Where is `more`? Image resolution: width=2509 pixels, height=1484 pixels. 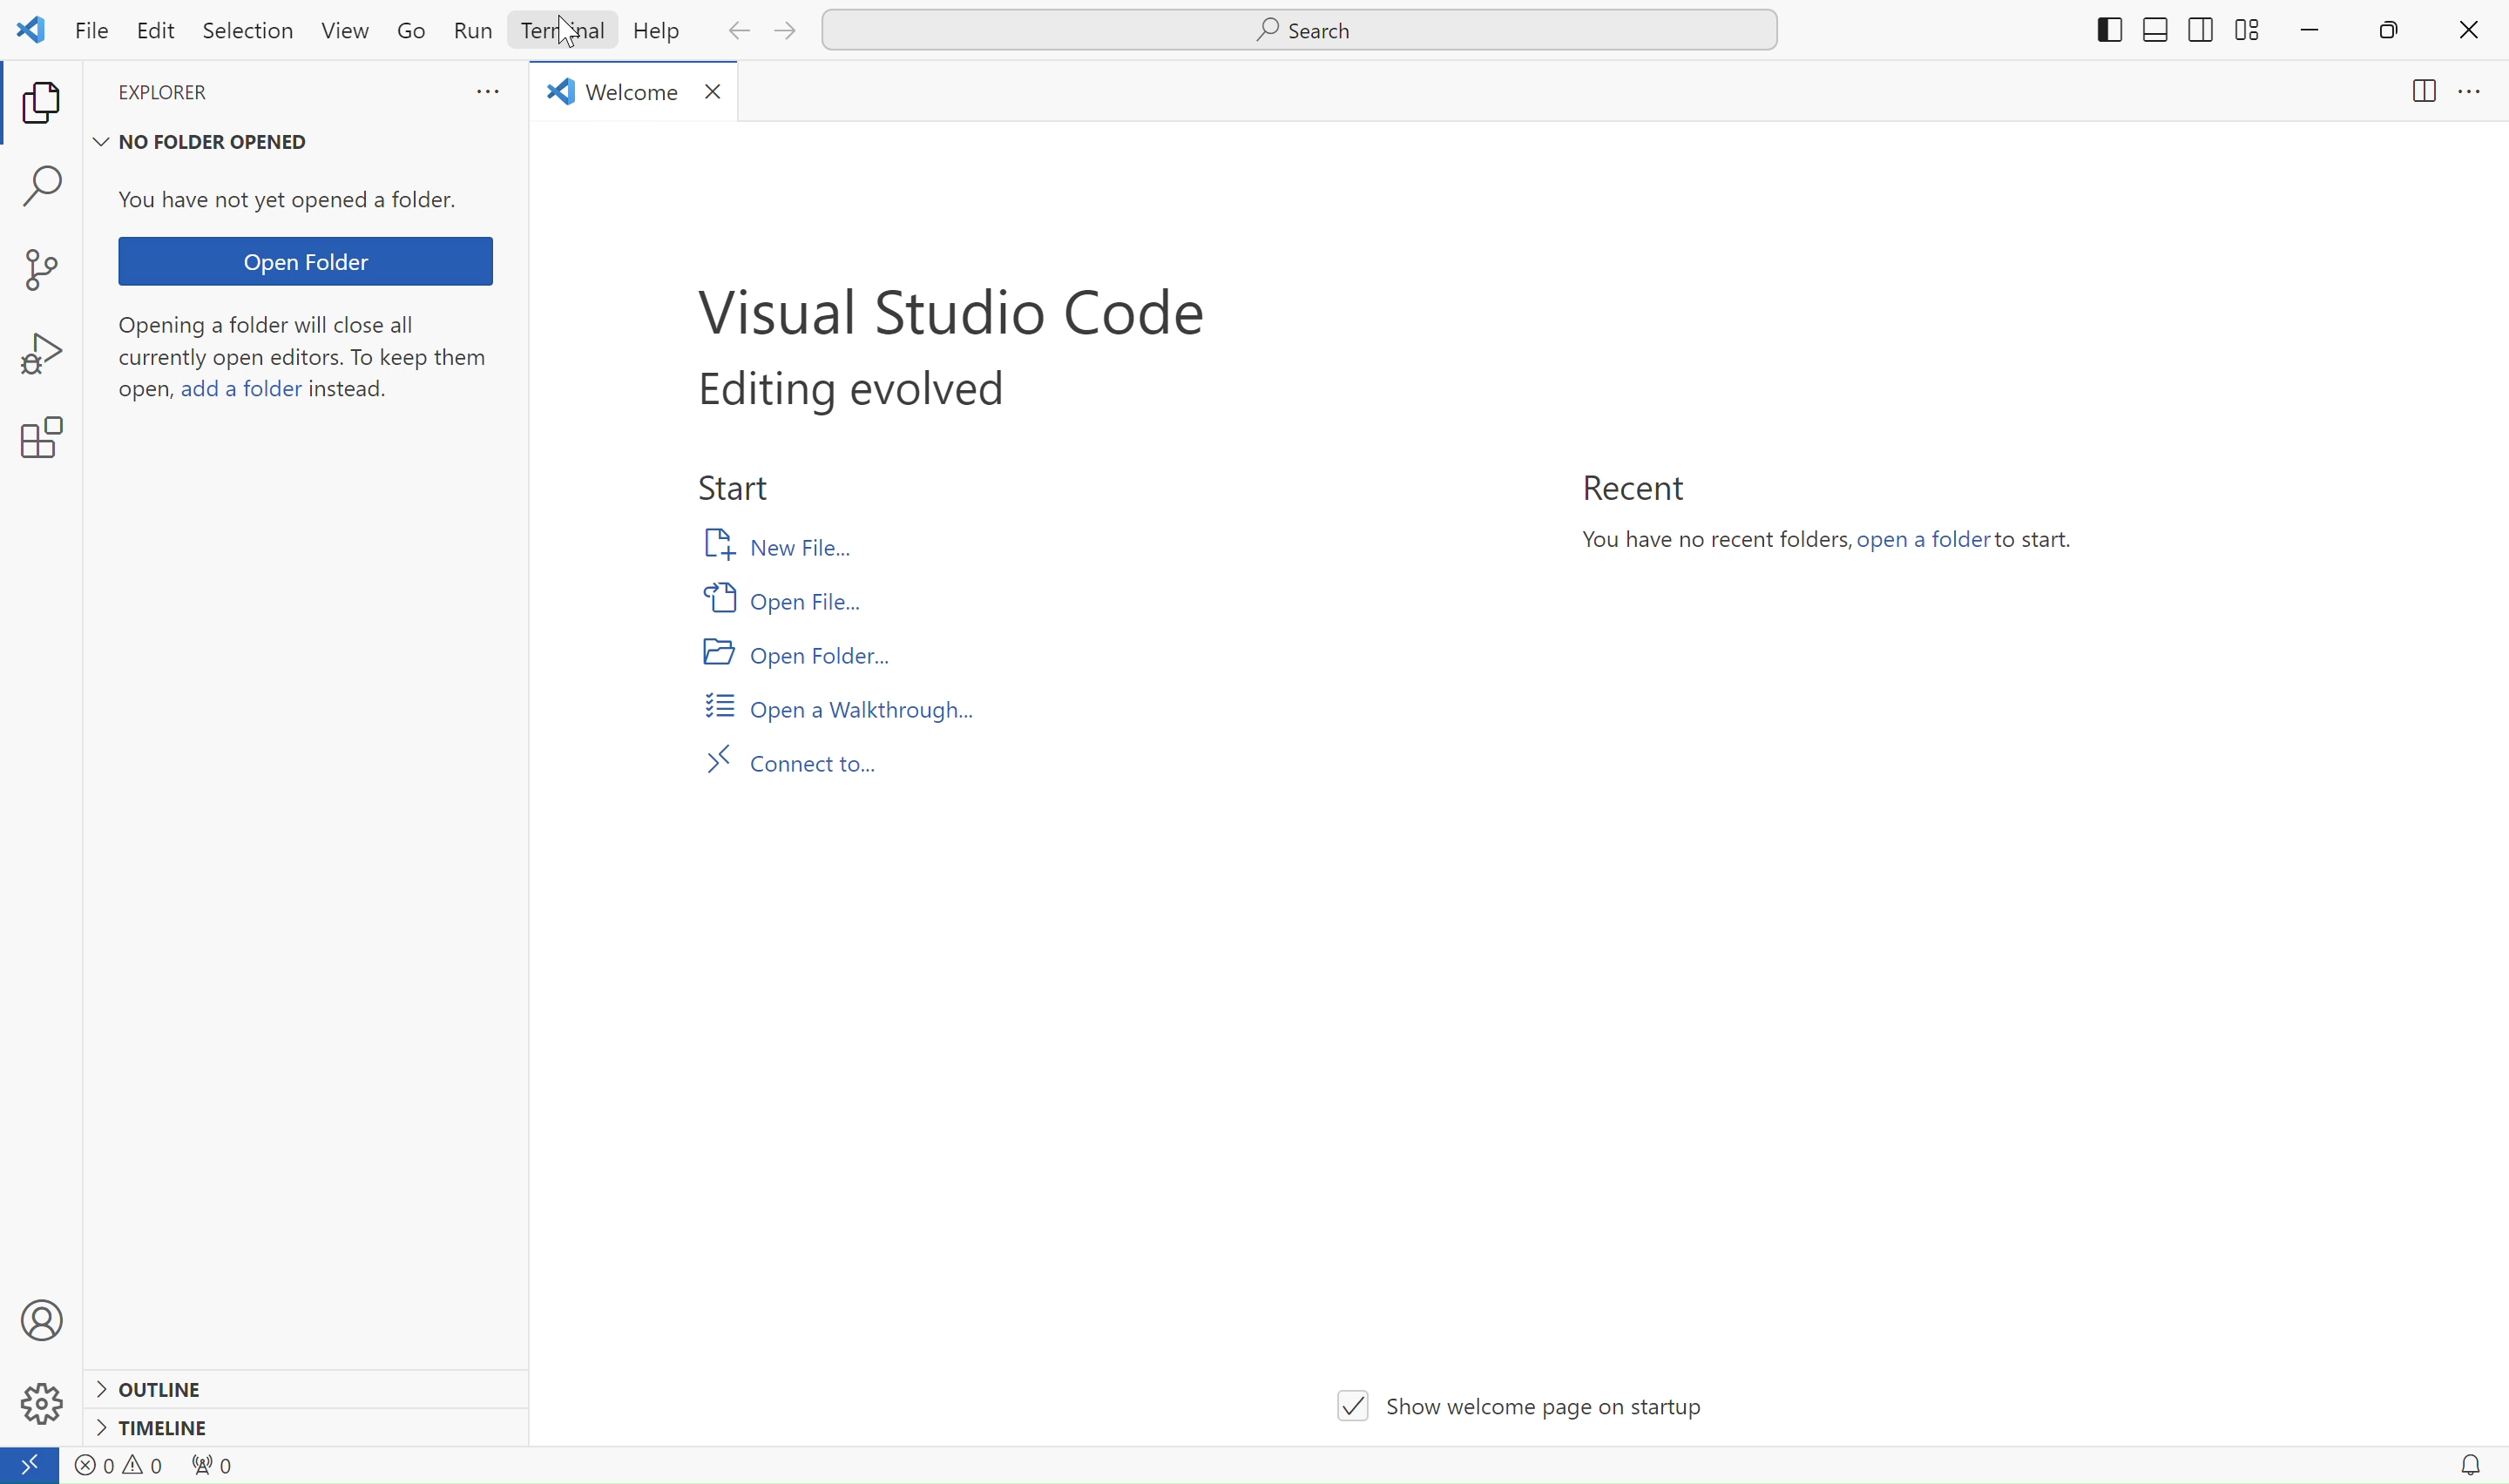 more is located at coordinates (487, 86).